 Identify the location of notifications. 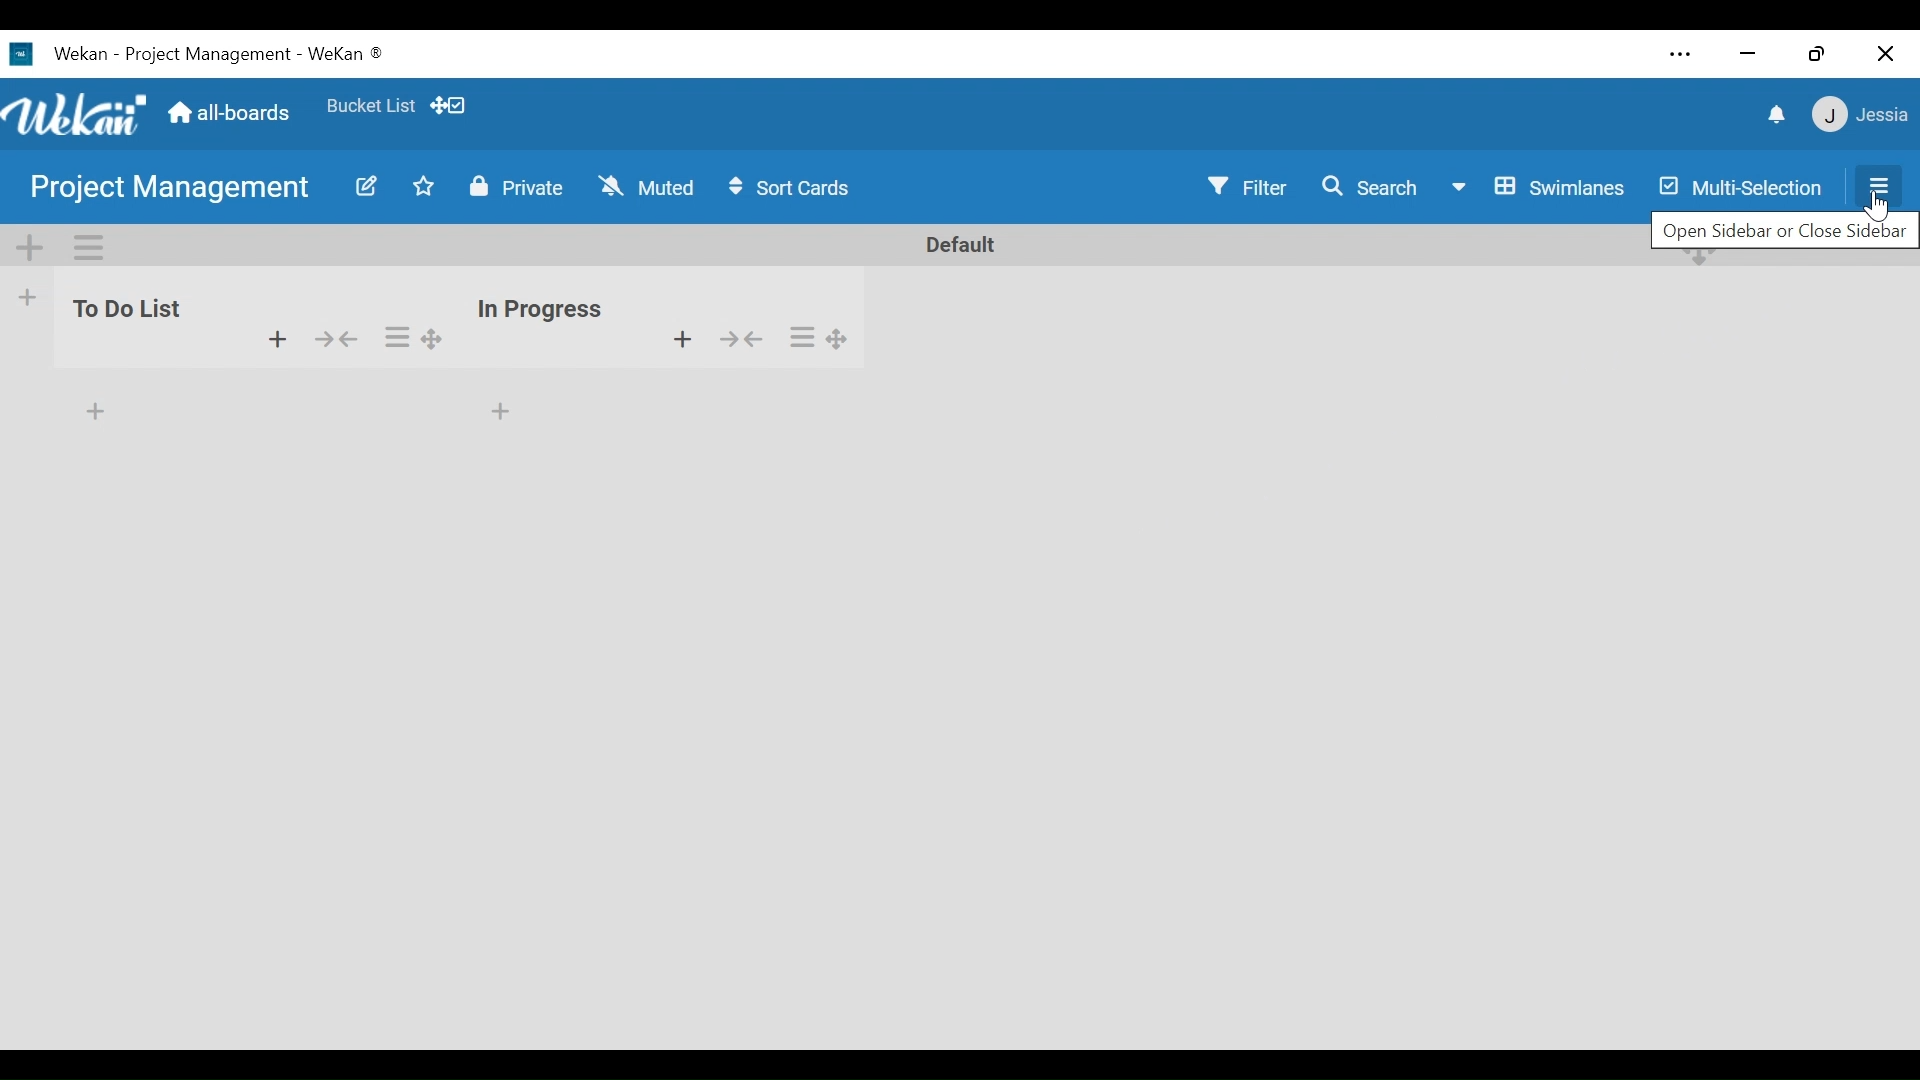
(1773, 116).